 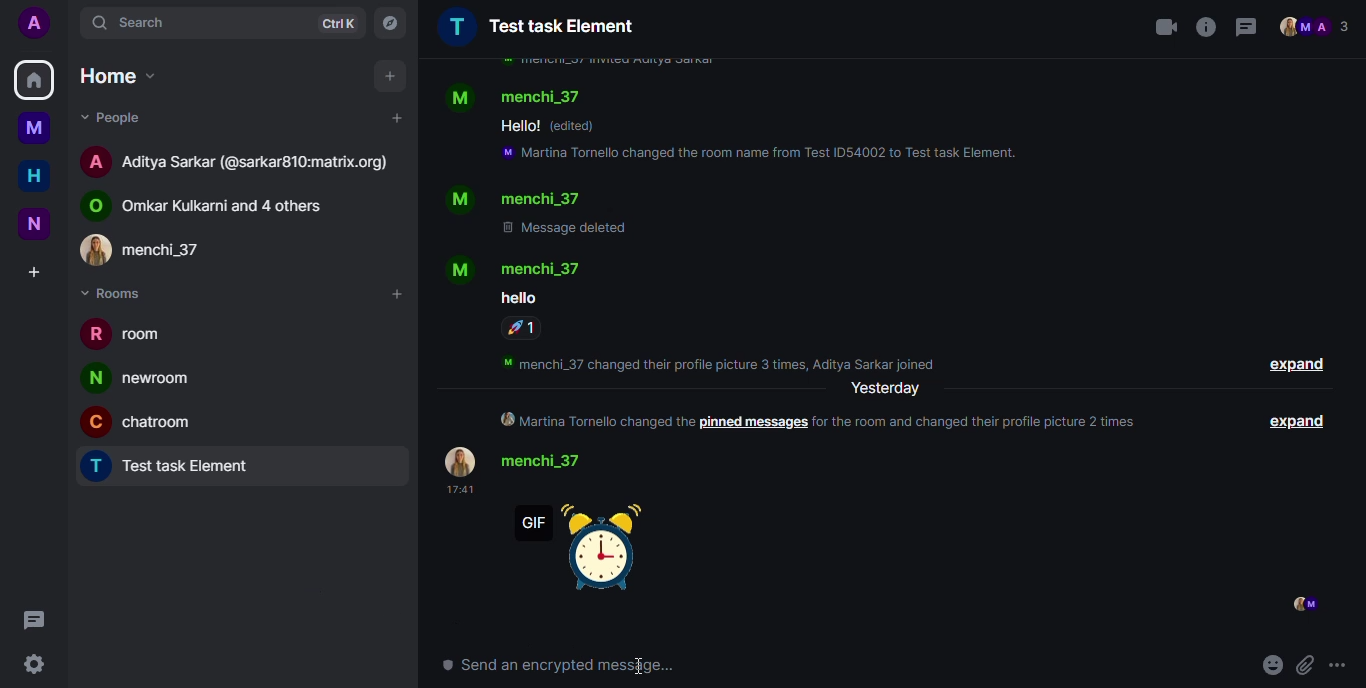 What do you see at coordinates (457, 490) in the screenshot?
I see `time` at bounding box center [457, 490].